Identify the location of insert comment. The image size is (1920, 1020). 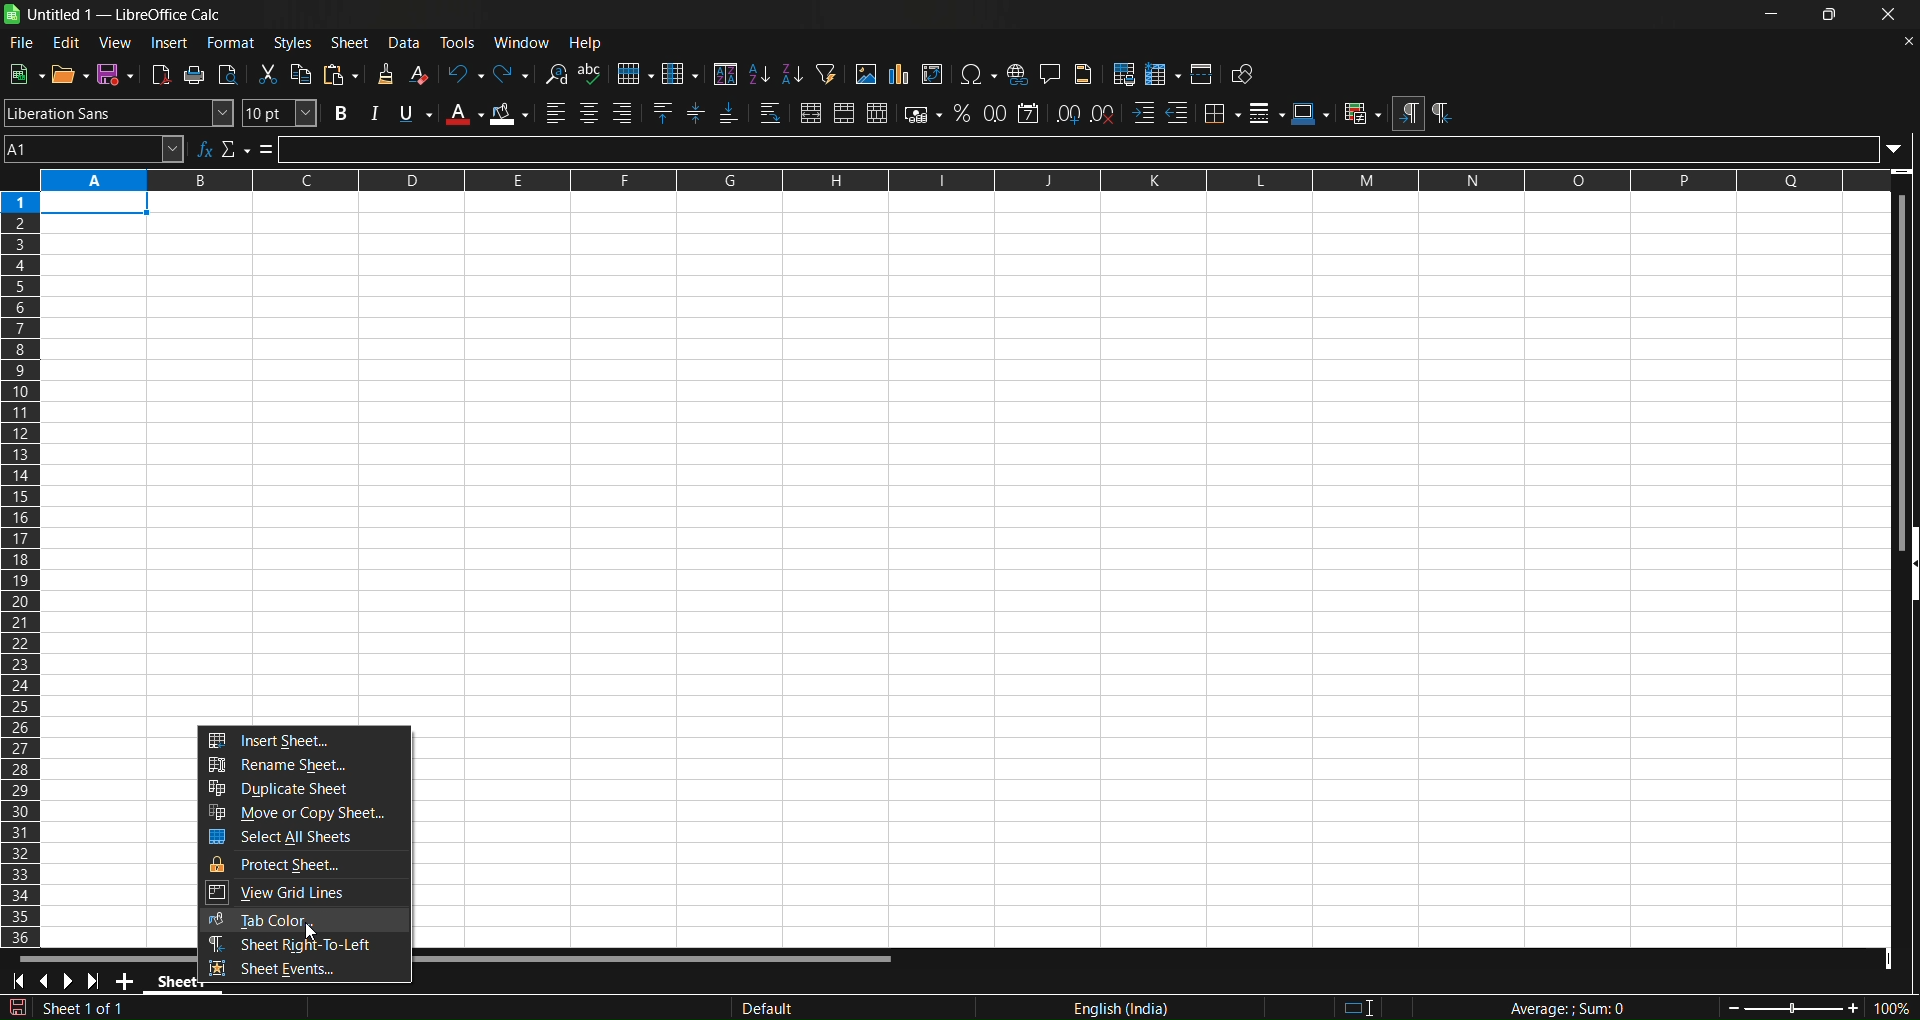
(1050, 73).